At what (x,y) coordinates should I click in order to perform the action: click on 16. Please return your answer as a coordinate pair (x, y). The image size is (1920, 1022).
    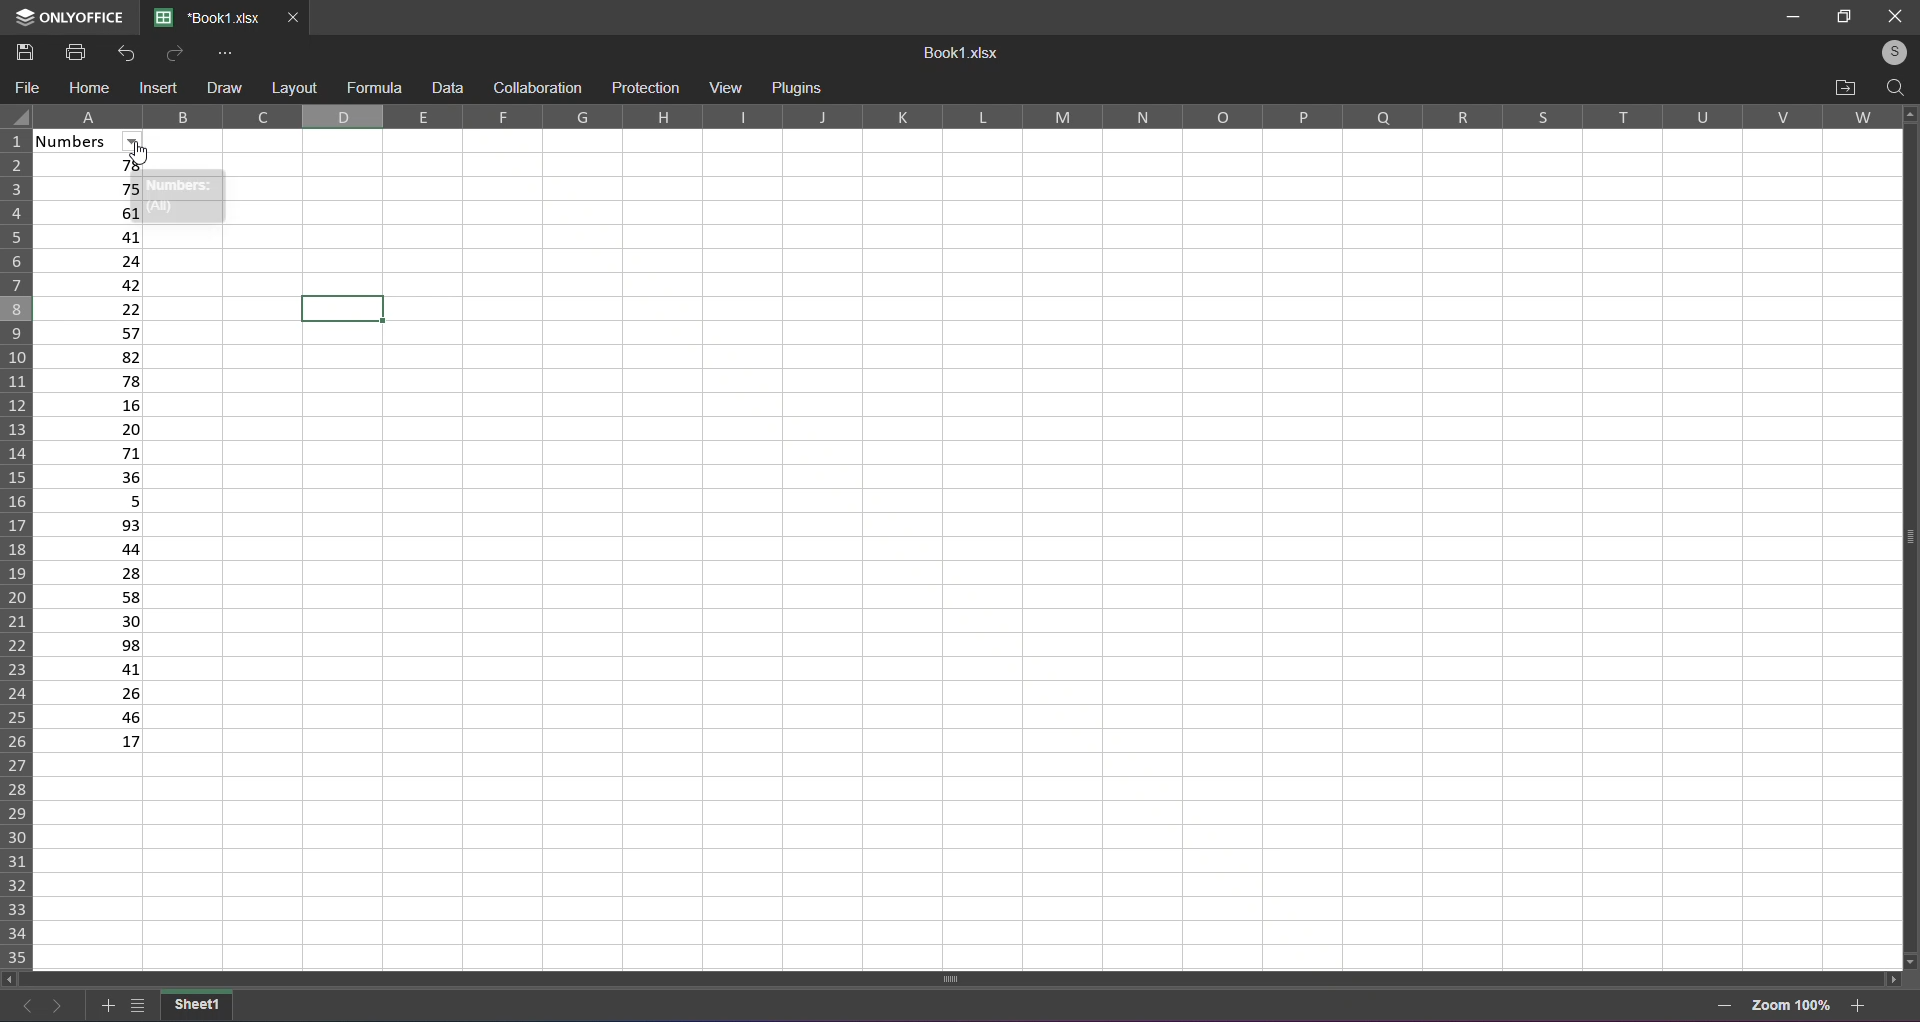
    Looking at the image, I should click on (95, 405).